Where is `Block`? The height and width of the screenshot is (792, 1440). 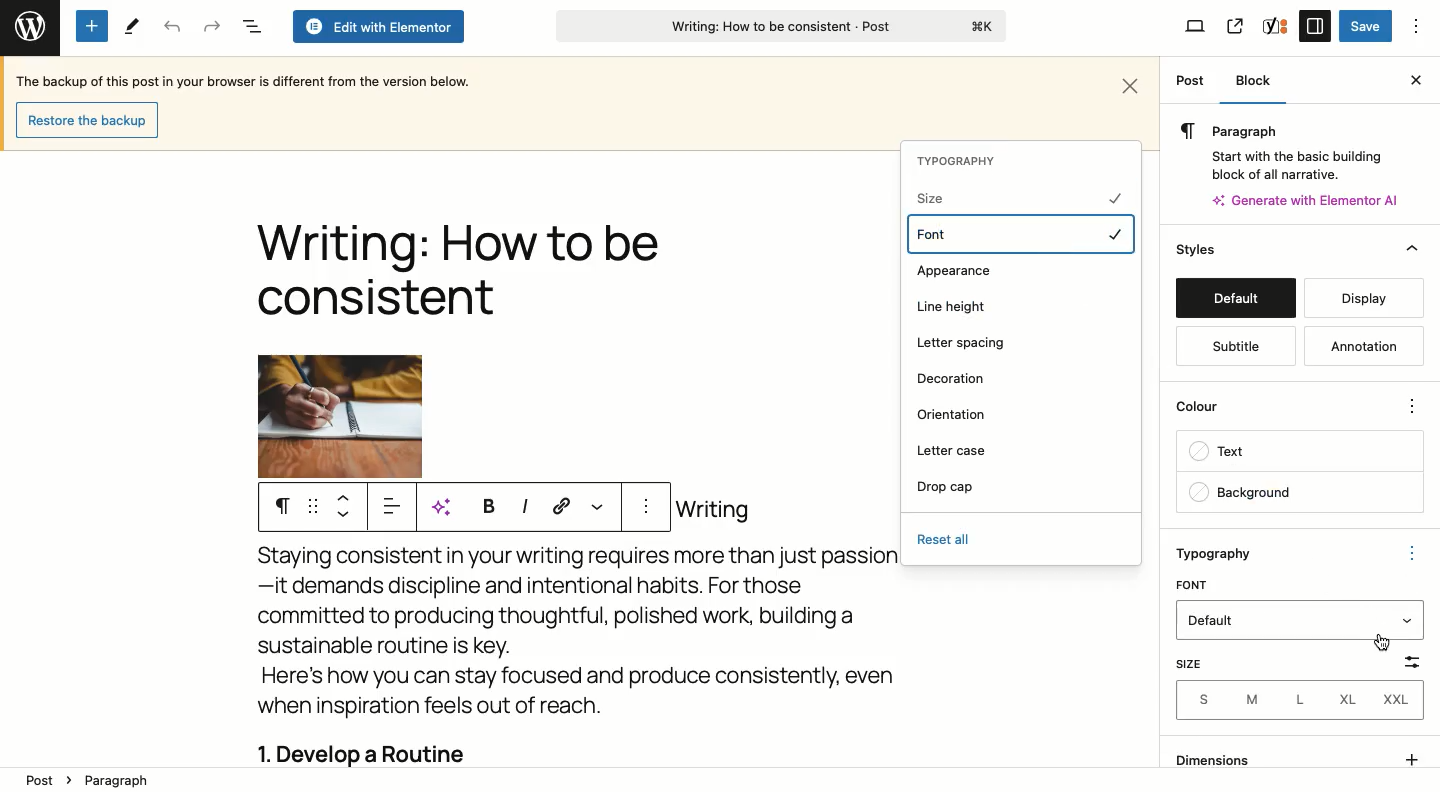 Block is located at coordinates (1261, 81).